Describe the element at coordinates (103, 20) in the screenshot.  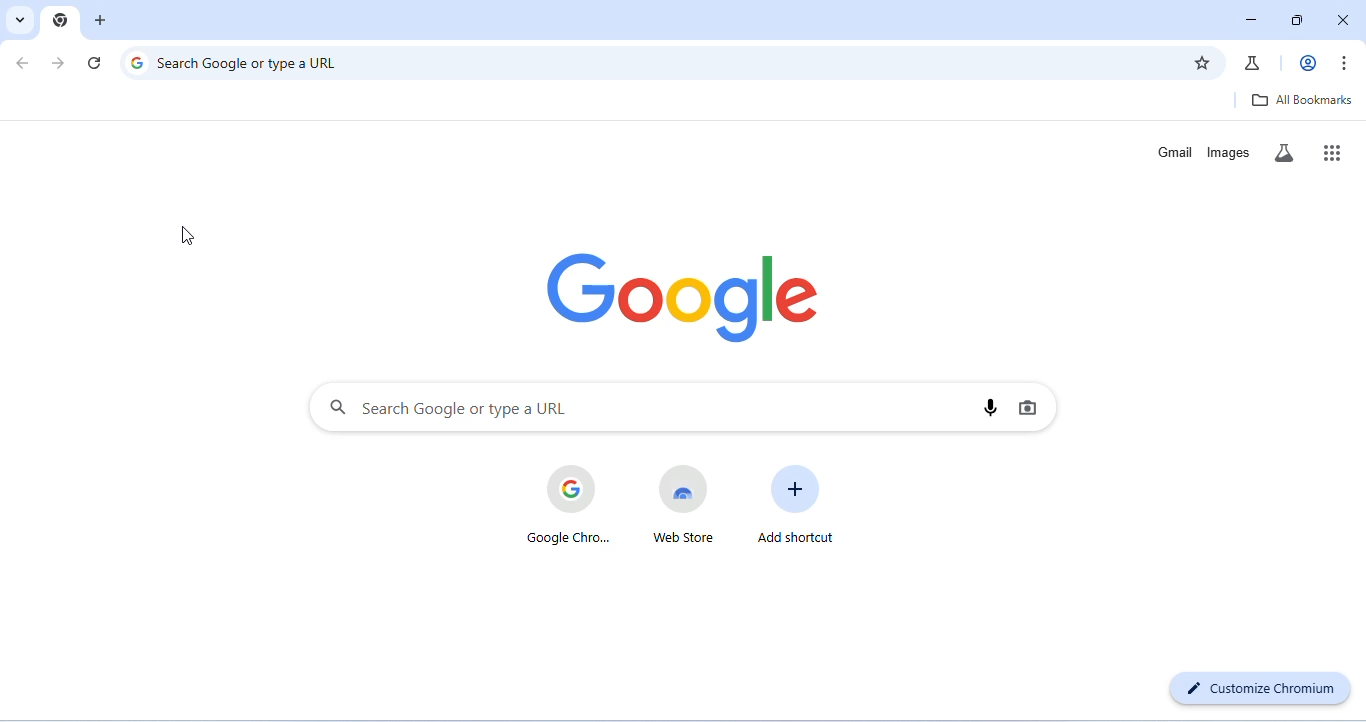
I see `add new ta` at that location.